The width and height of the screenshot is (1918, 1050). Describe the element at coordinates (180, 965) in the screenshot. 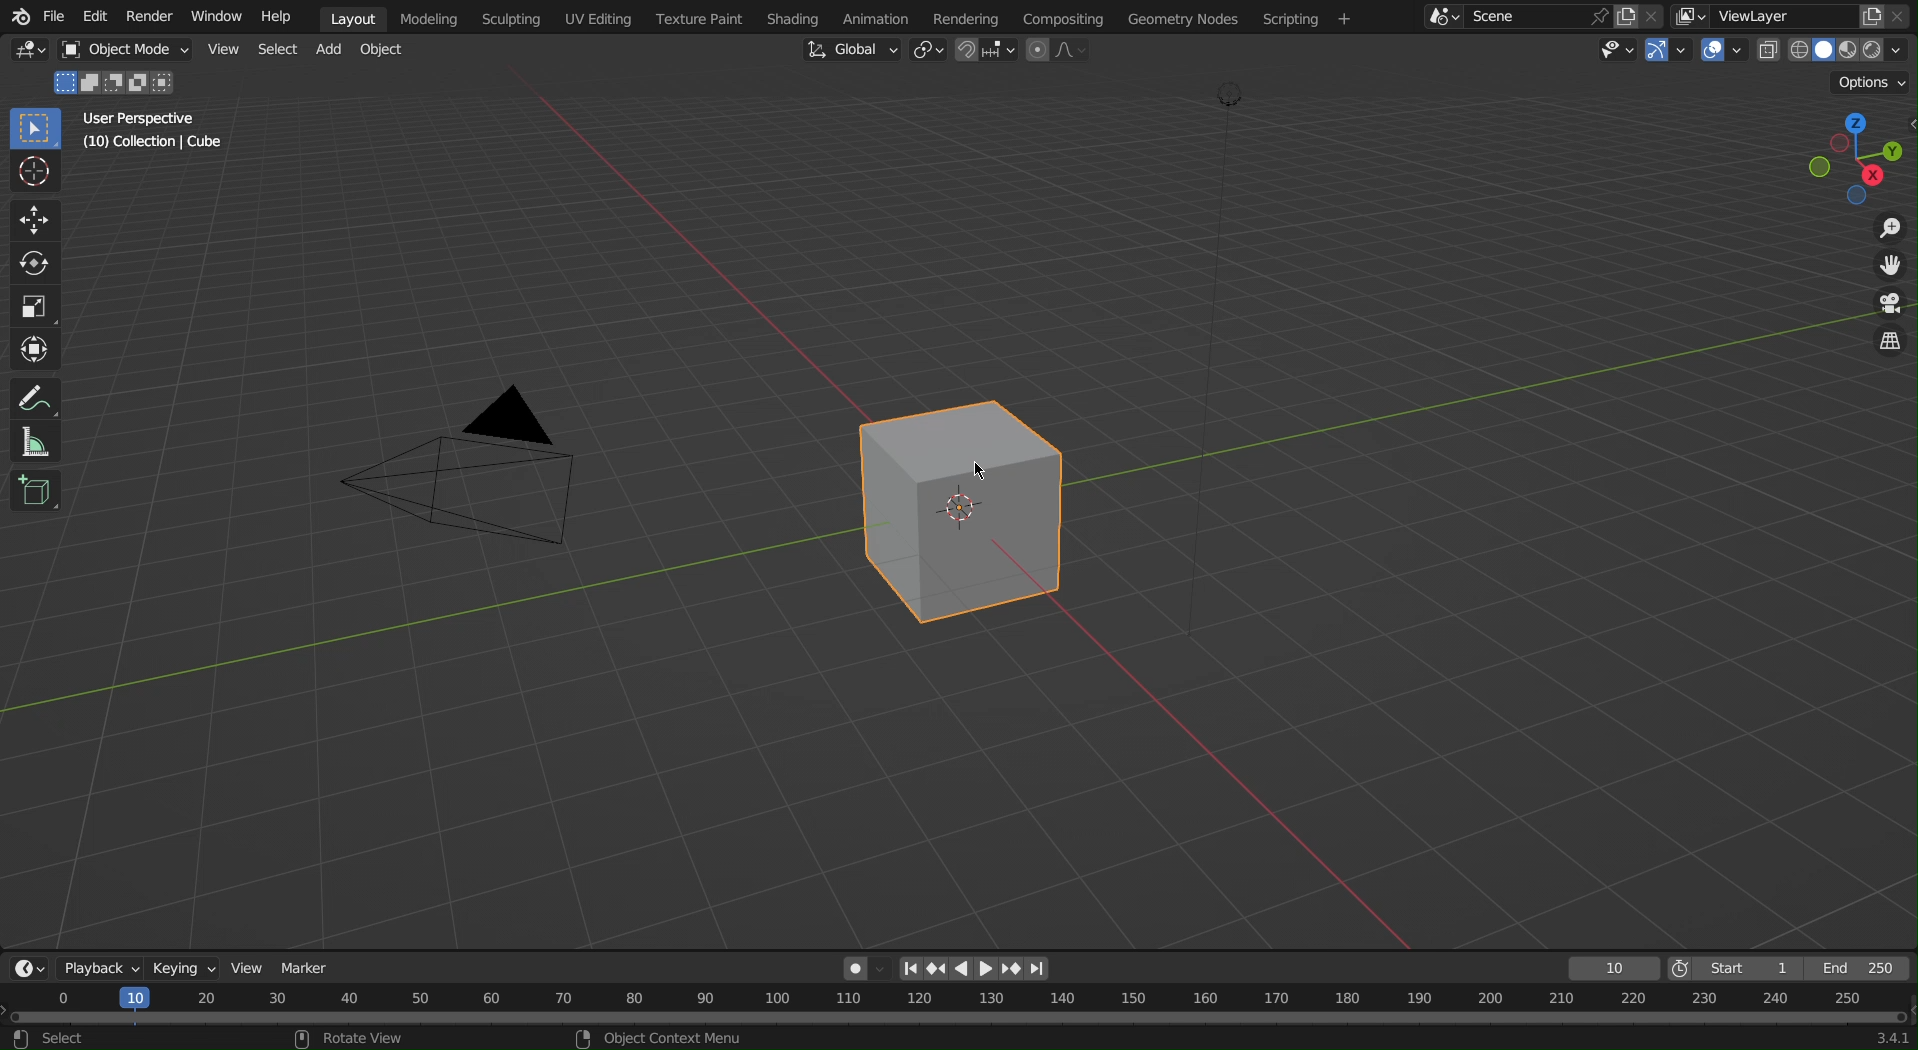

I see `Keying` at that location.